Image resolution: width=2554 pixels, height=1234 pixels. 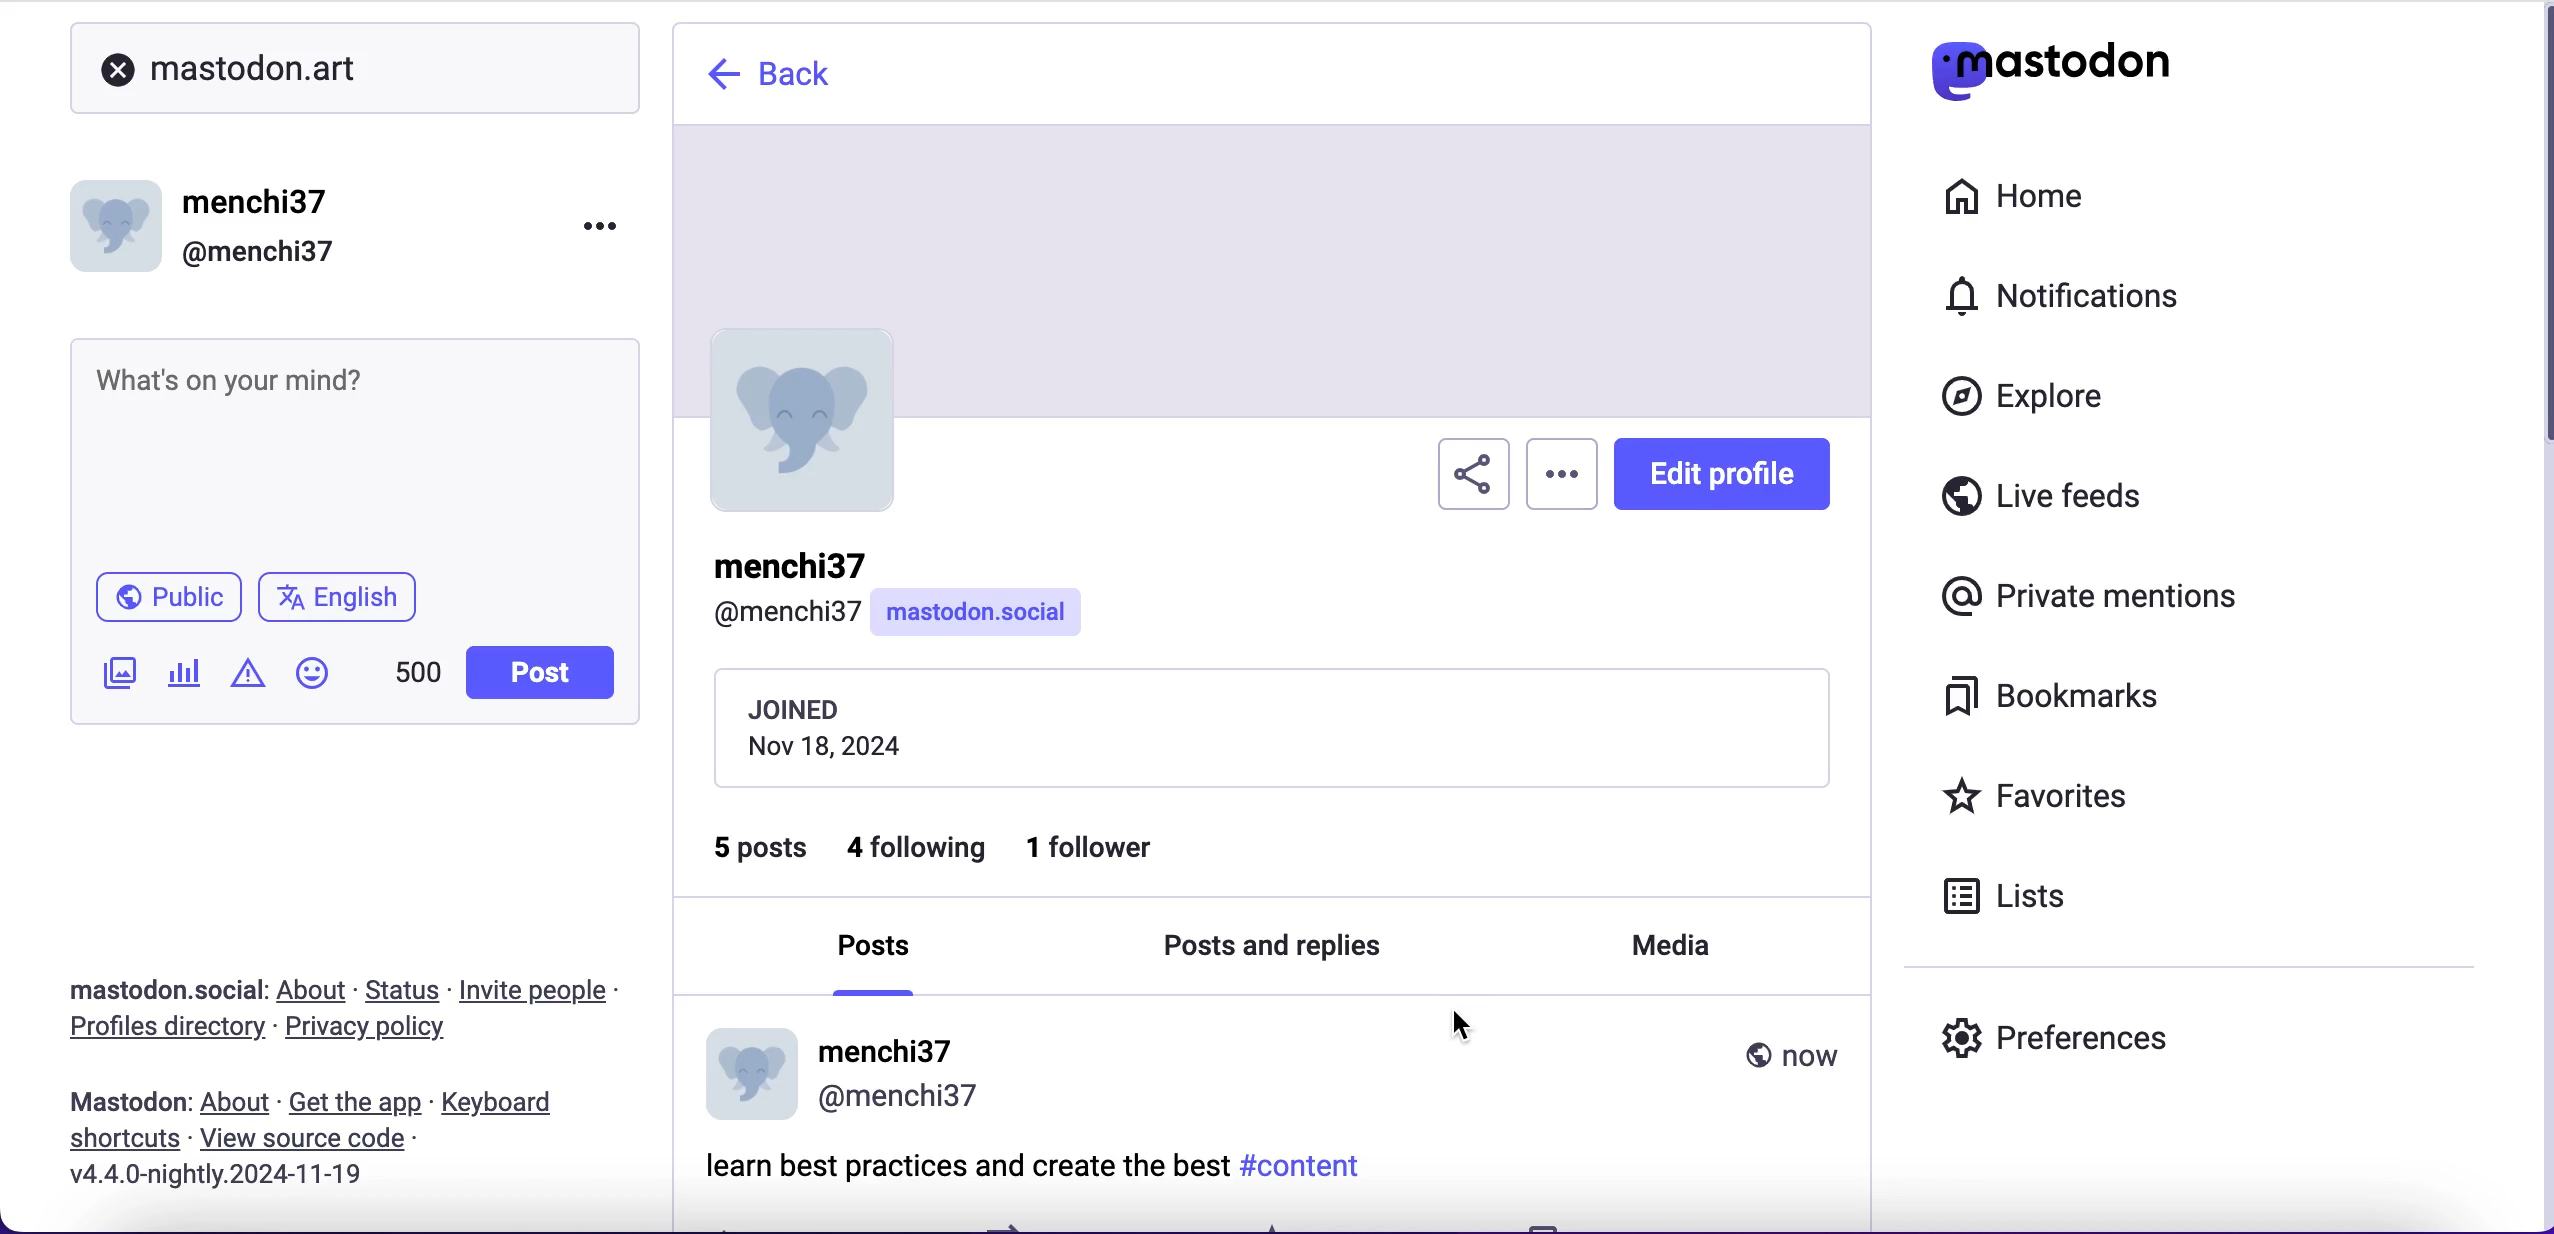 What do you see at coordinates (1721, 474) in the screenshot?
I see `edit profile` at bounding box center [1721, 474].